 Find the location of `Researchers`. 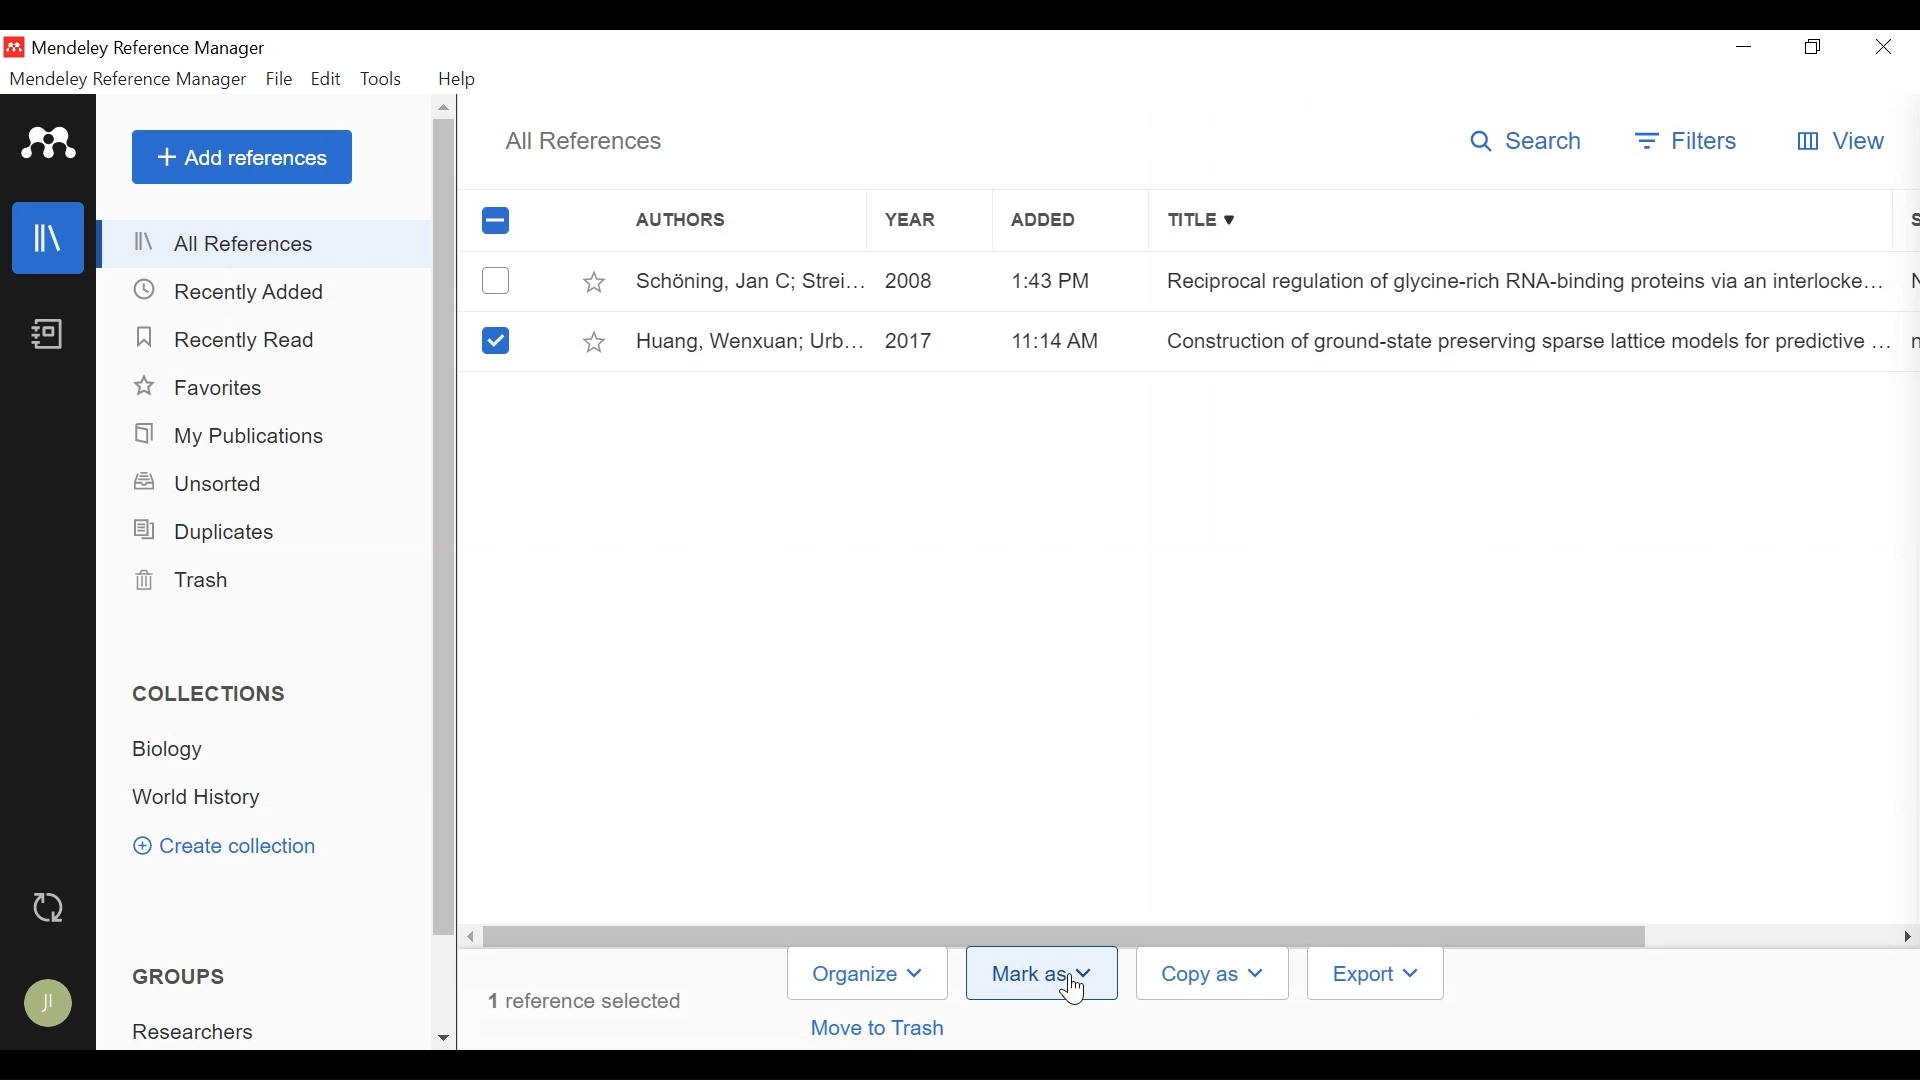

Researchers is located at coordinates (204, 1032).